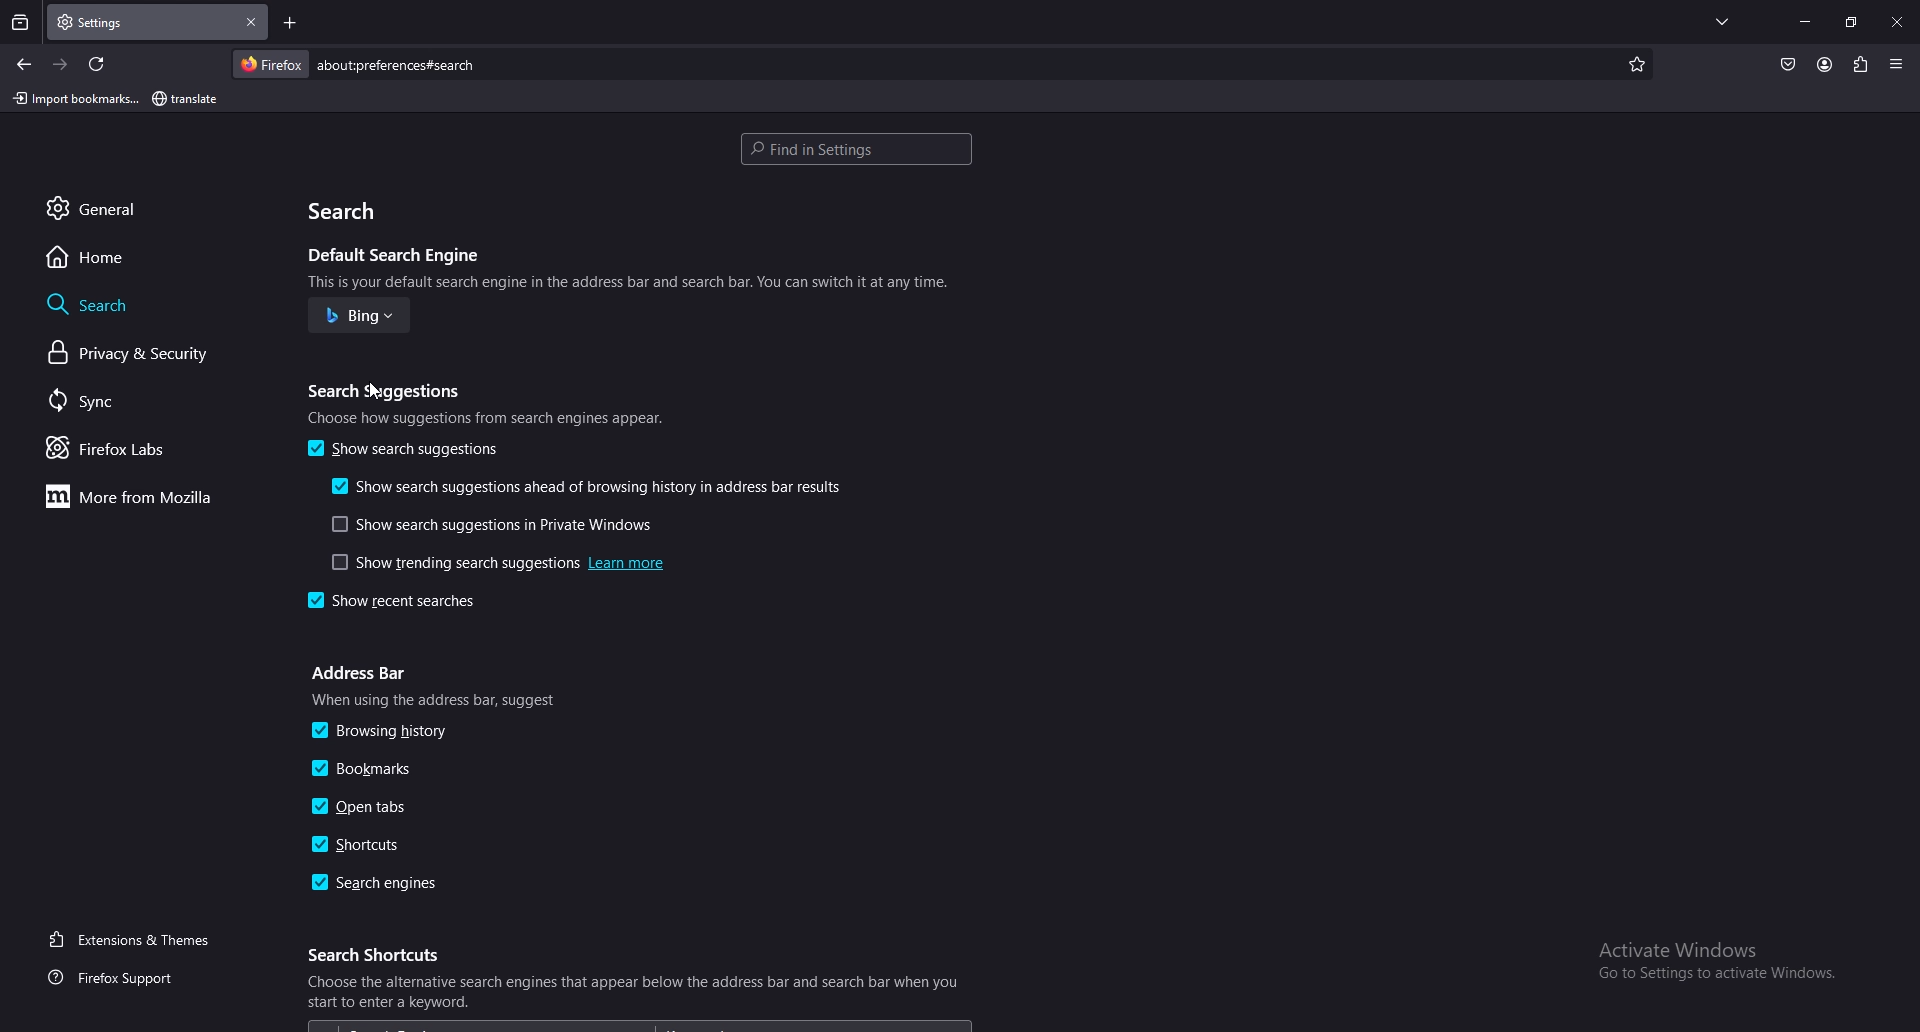  I want to click on forward, so click(63, 64).